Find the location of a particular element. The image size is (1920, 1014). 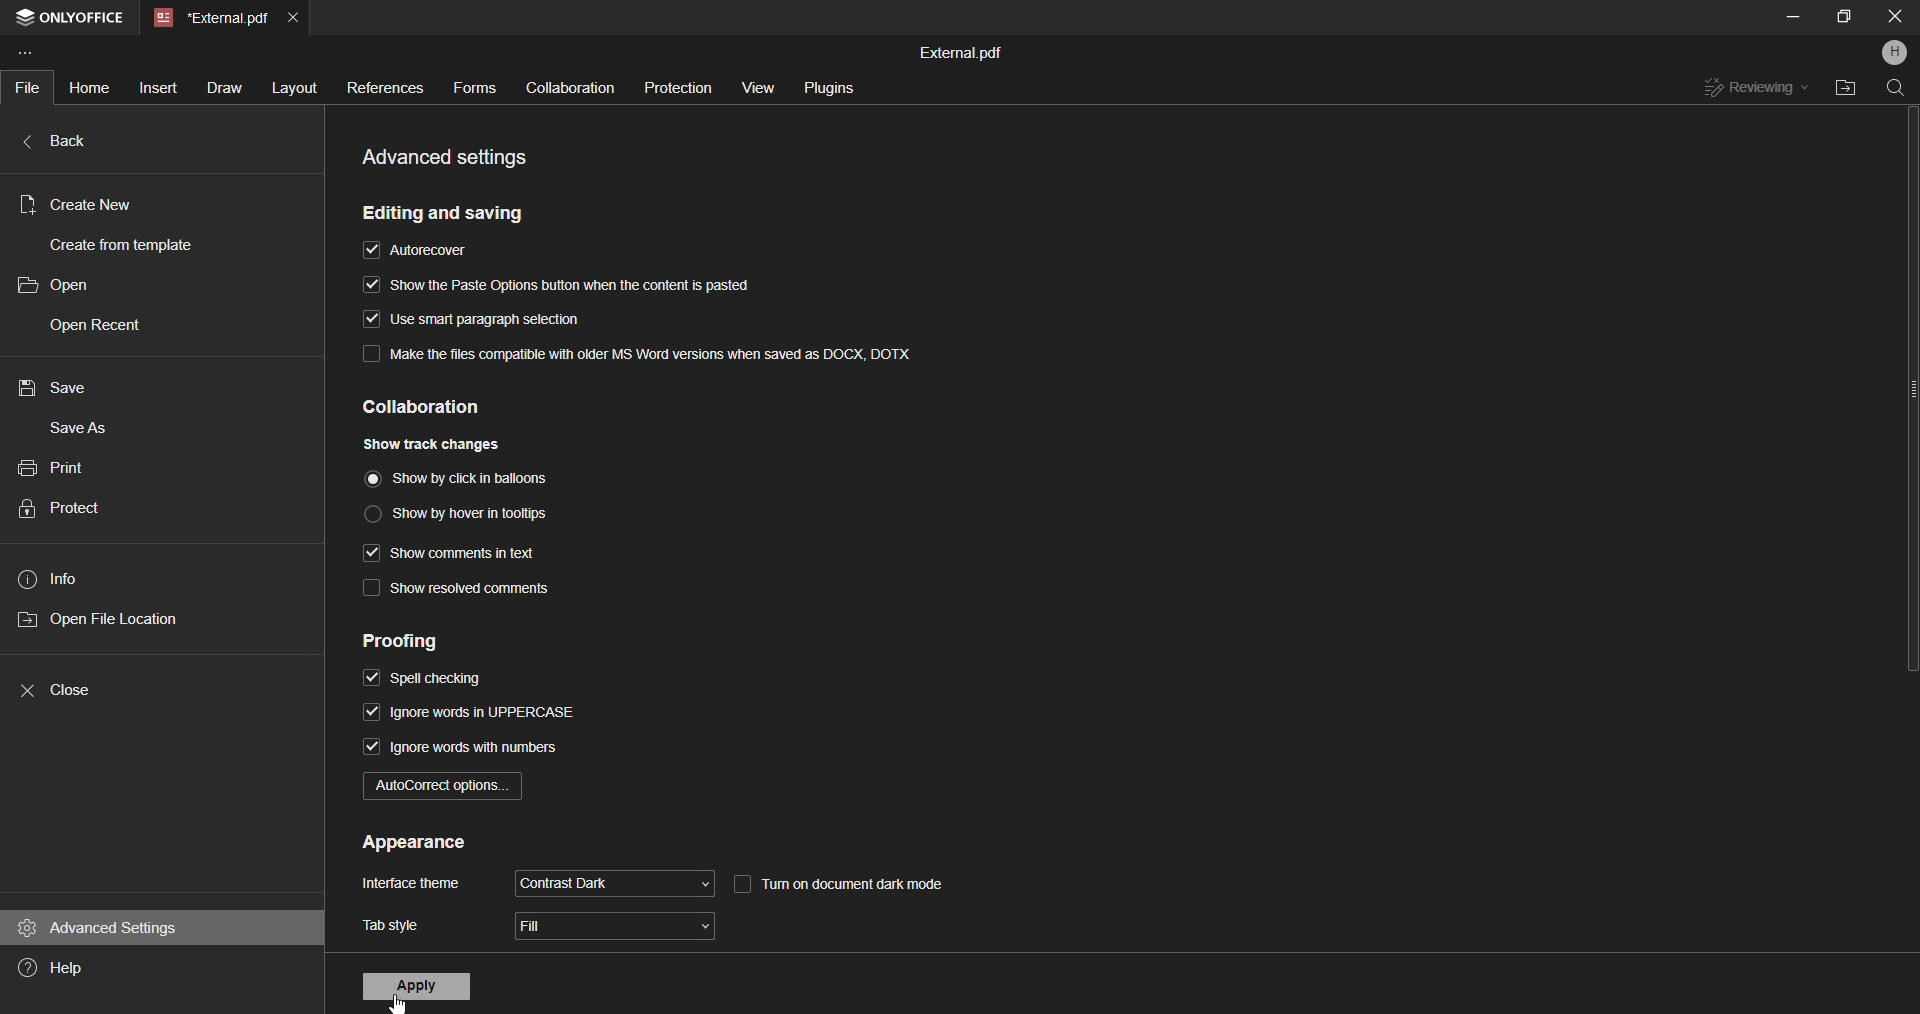

Plugins is located at coordinates (827, 85).